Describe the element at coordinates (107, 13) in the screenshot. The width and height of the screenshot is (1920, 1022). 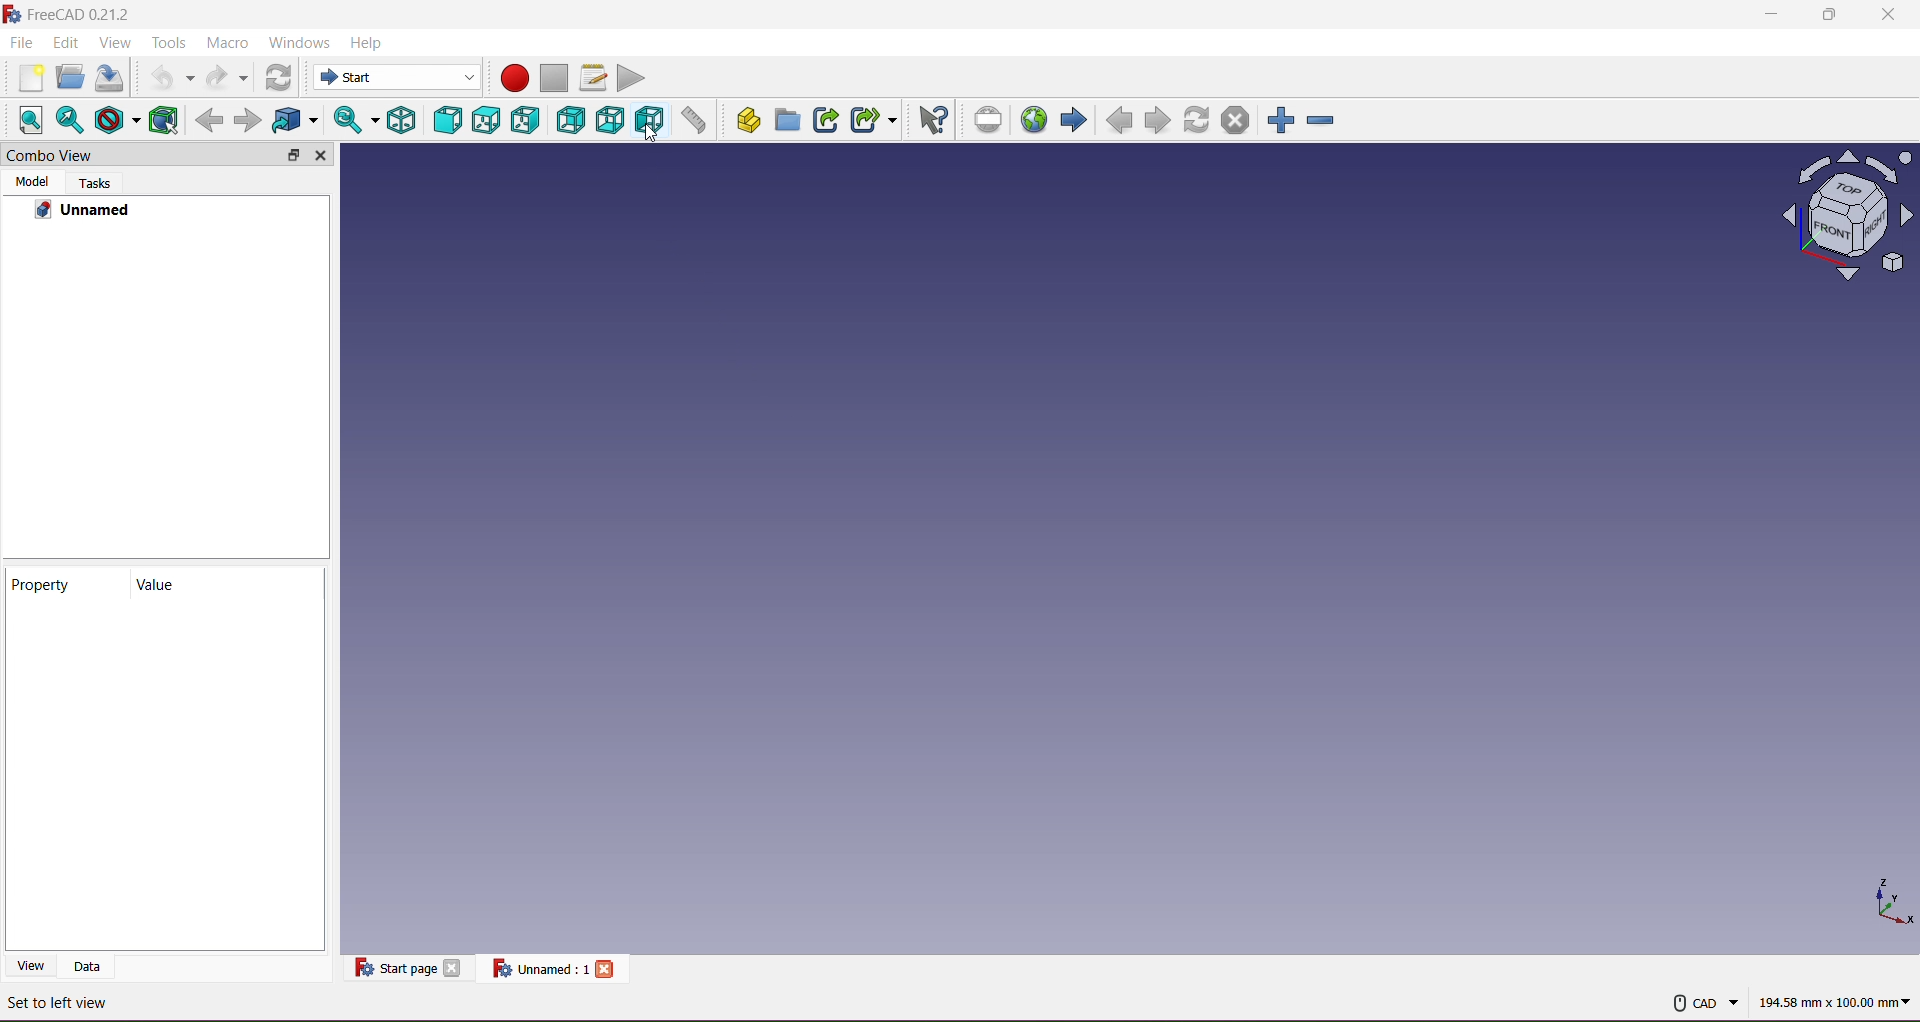
I see `freecad 021.2` at that location.